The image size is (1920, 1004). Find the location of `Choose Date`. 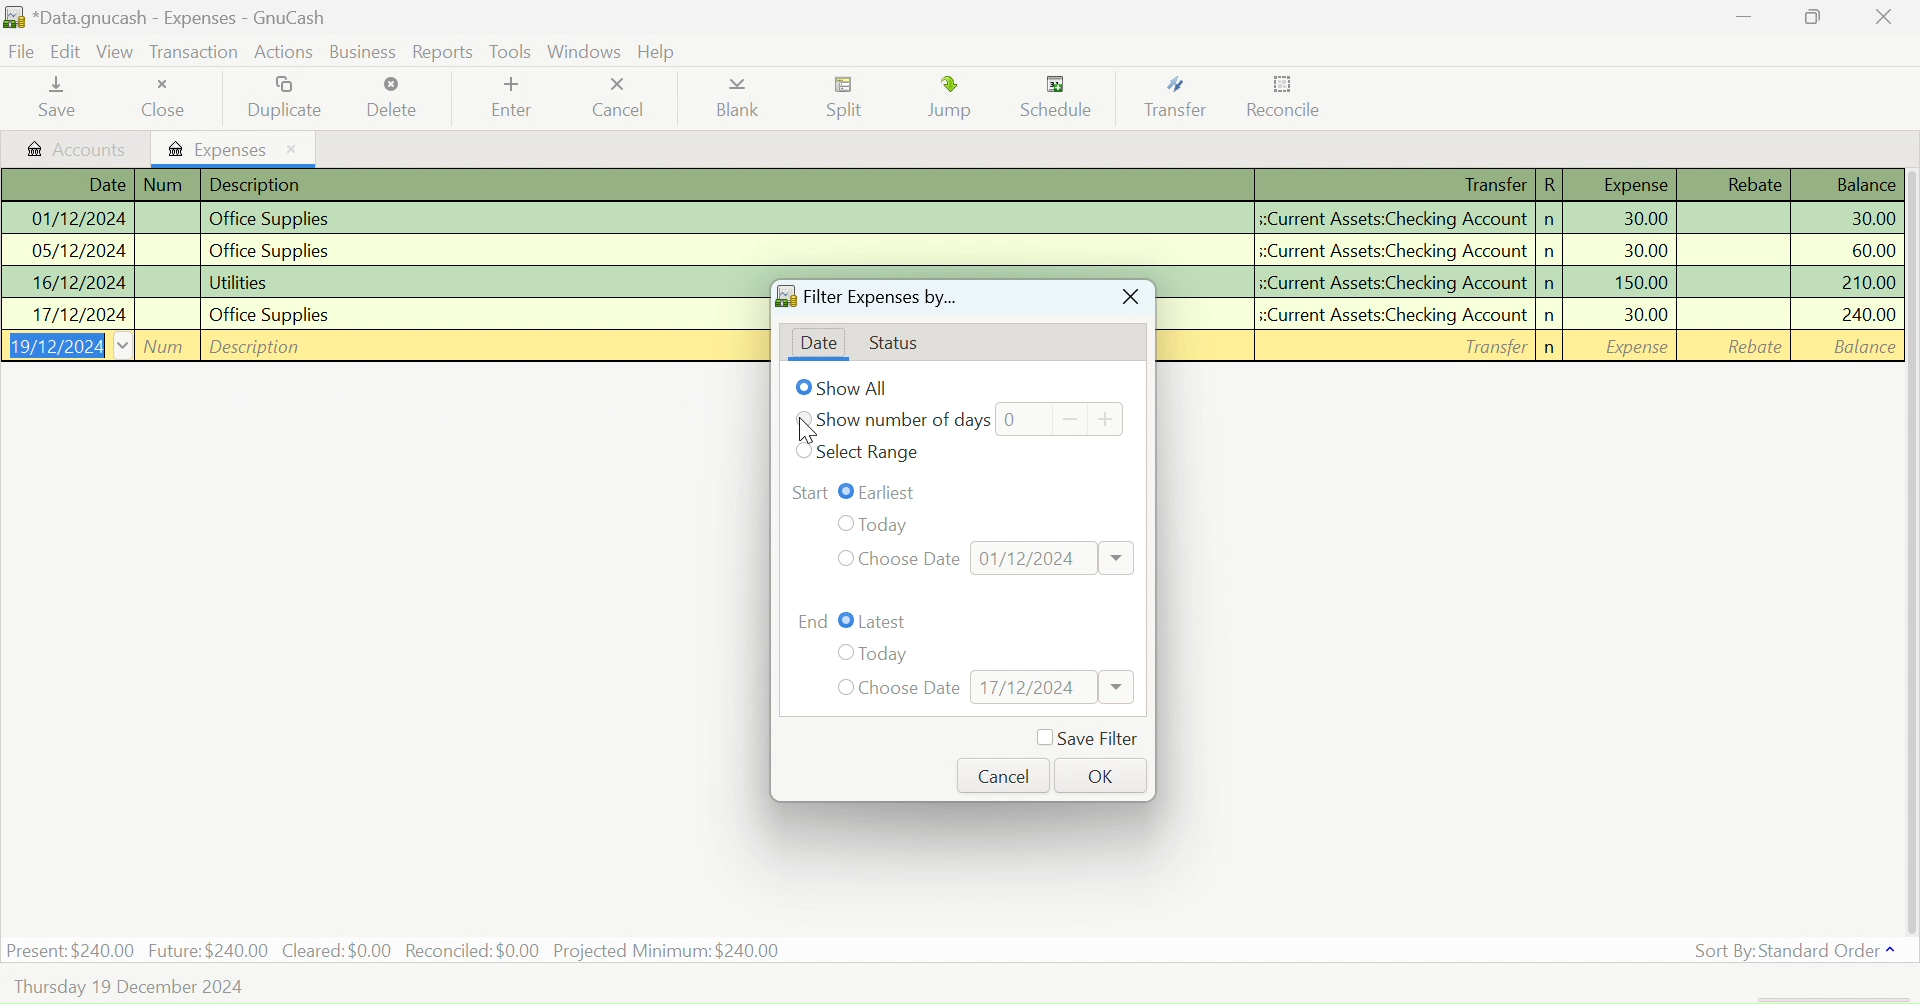

Choose Date is located at coordinates (911, 689).